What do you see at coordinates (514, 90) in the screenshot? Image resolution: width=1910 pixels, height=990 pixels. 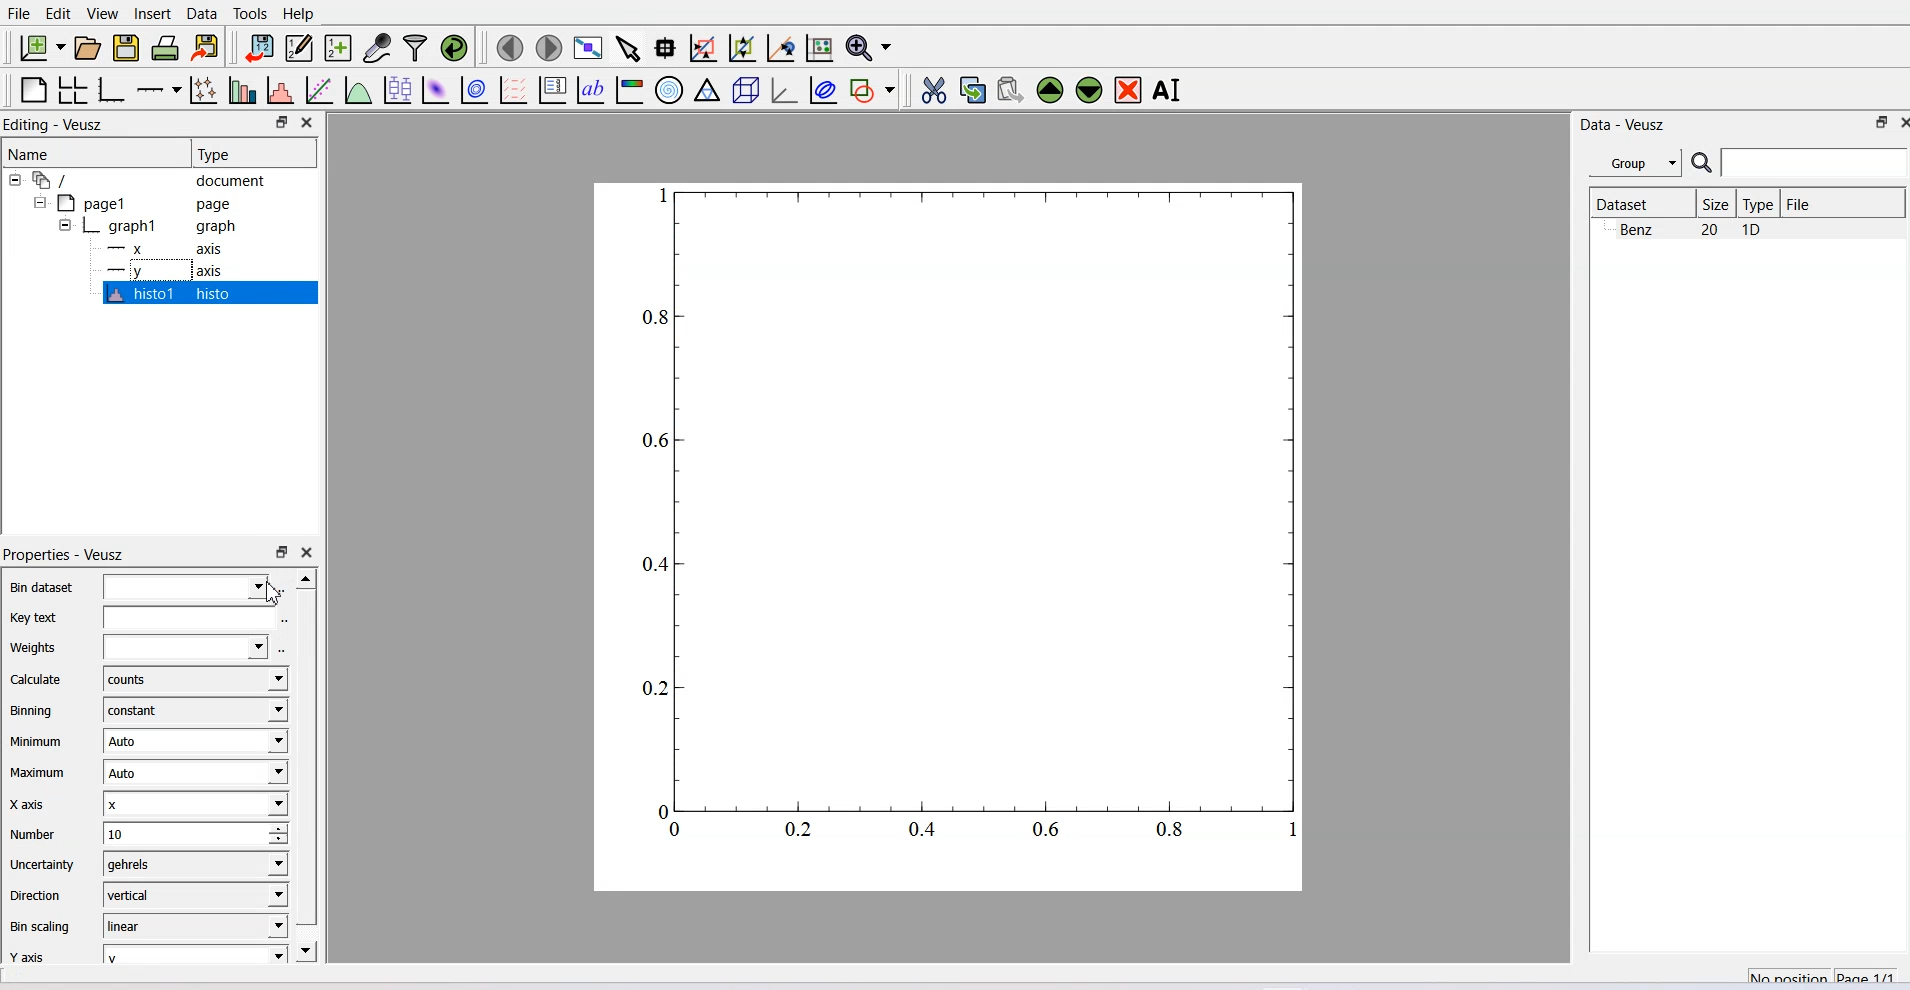 I see `Plot a vector field` at bounding box center [514, 90].